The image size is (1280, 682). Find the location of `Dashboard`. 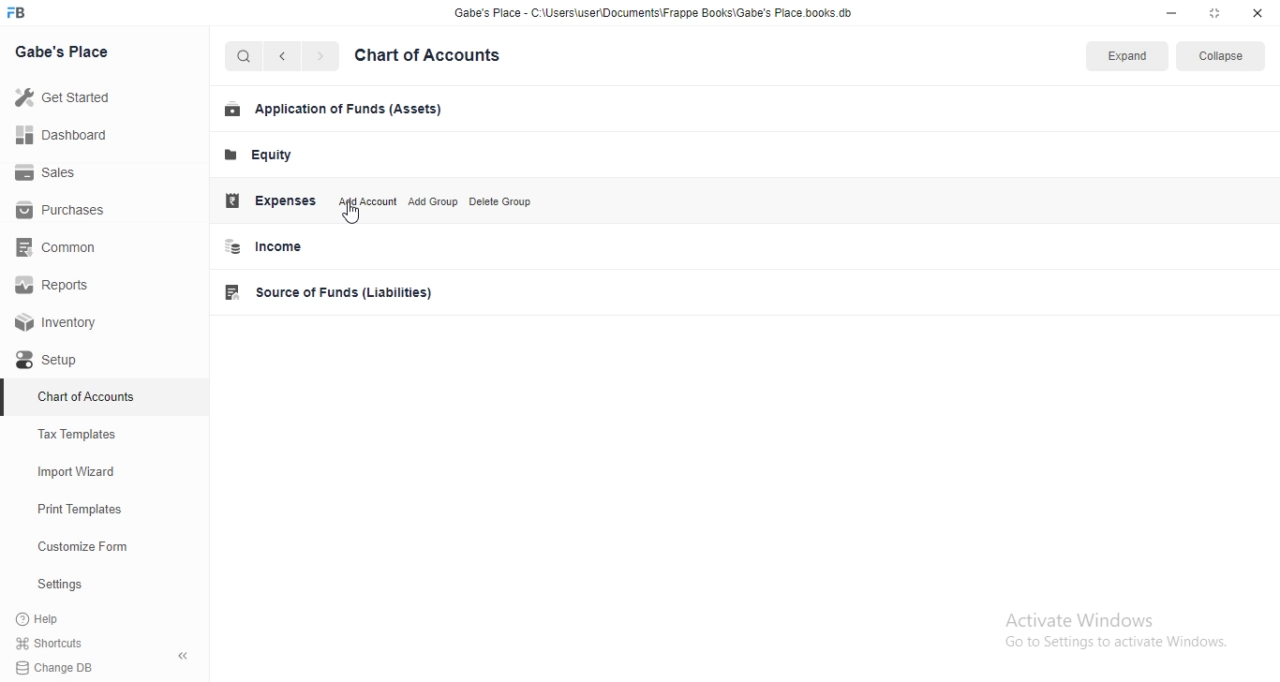

Dashboard is located at coordinates (64, 137).